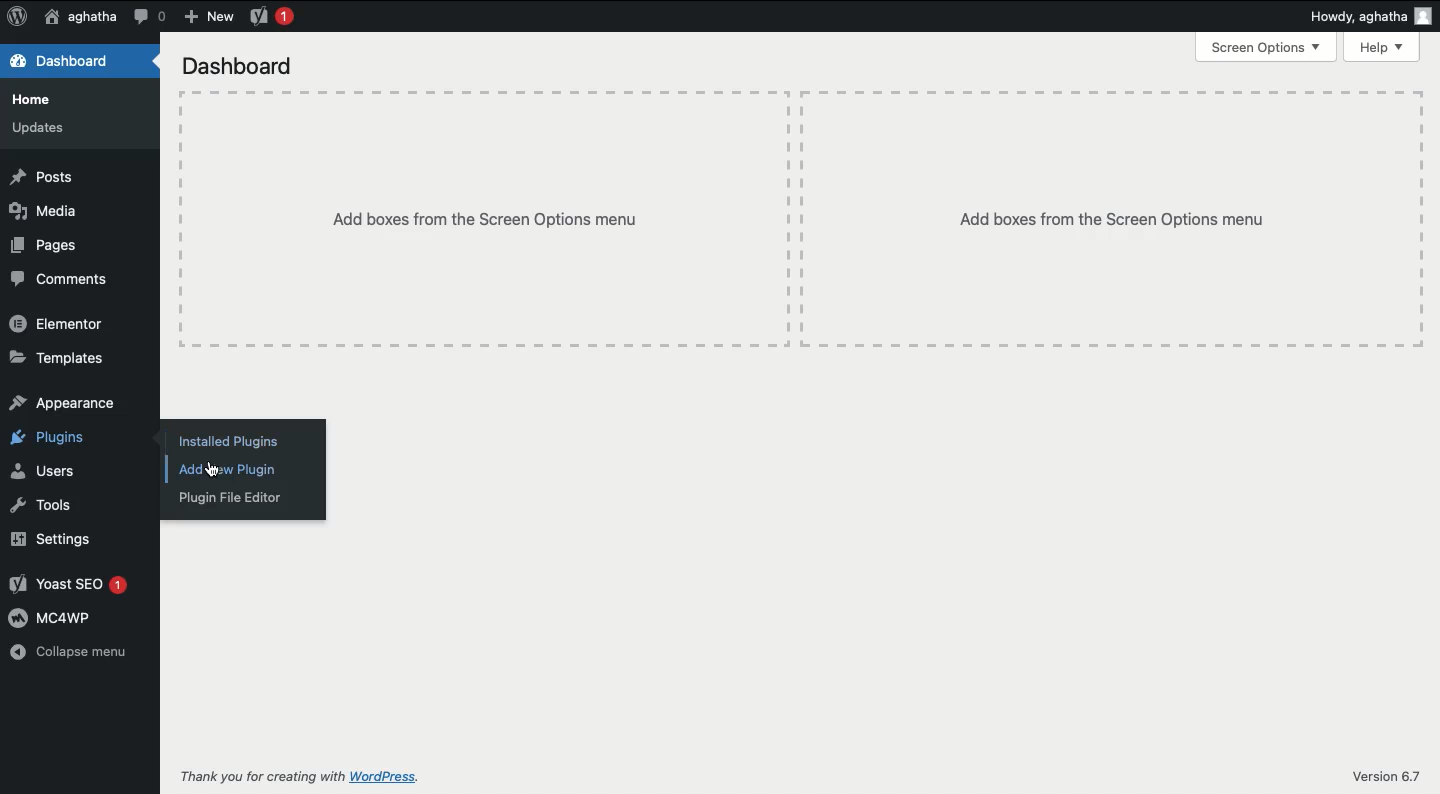  What do you see at coordinates (70, 584) in the screenshot?
I see `Yoast SEO` at bounding box center [70, 584].